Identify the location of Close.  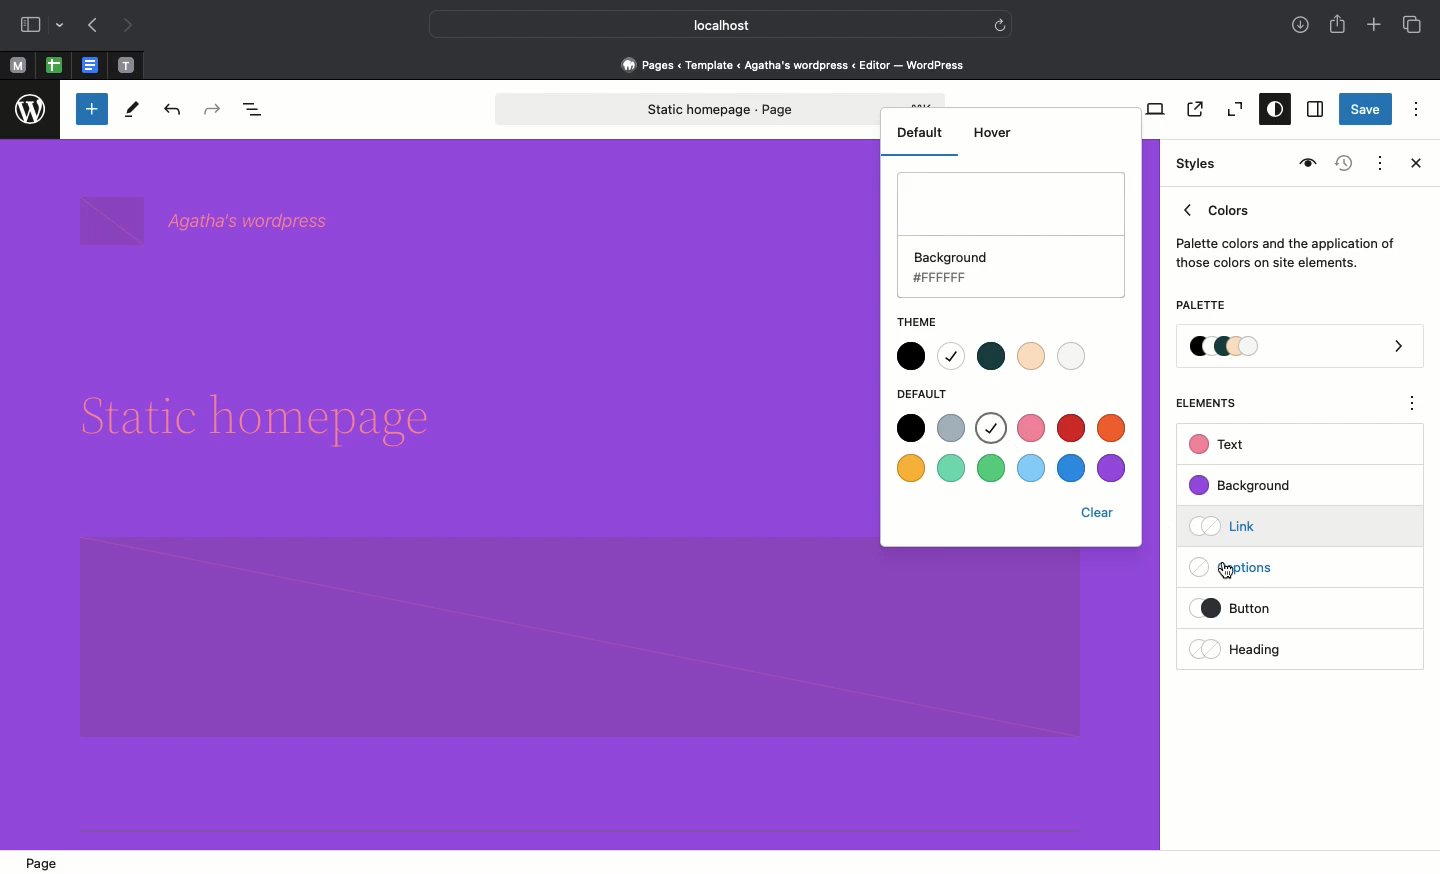
(1412, 165).